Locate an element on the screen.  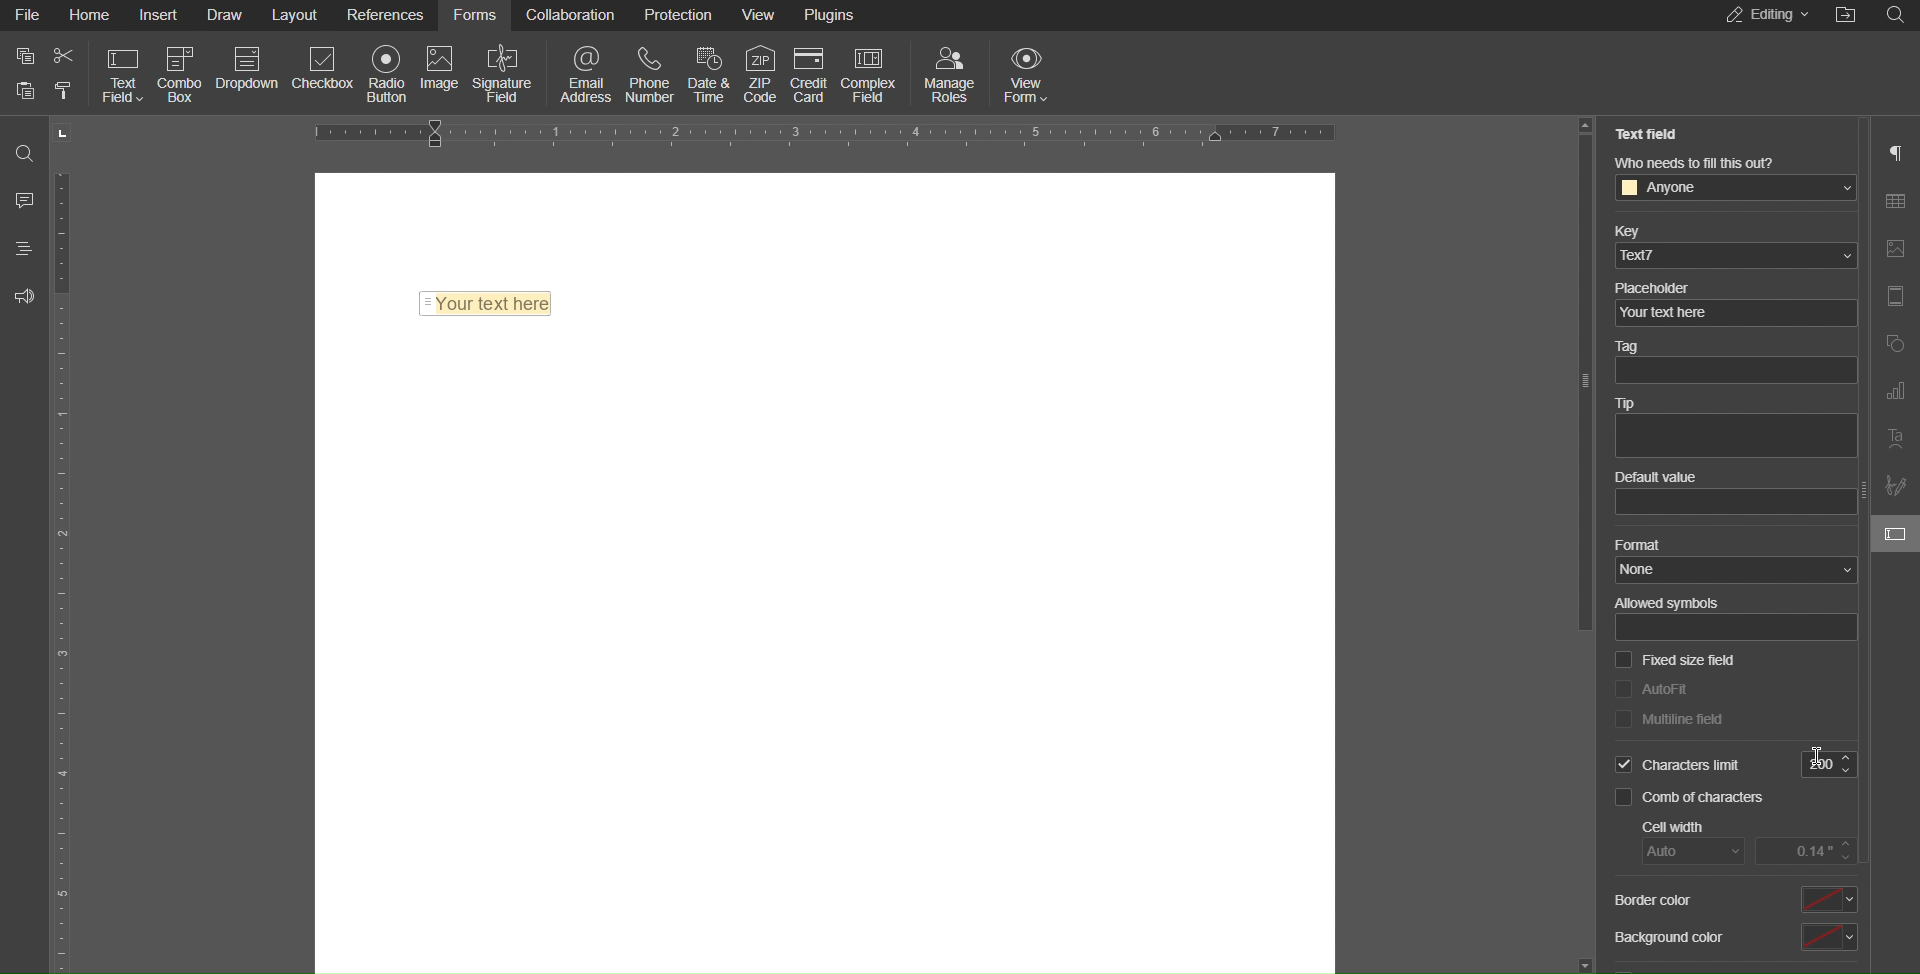
Who needs to fill this out is located at coordinates (1740, 178).